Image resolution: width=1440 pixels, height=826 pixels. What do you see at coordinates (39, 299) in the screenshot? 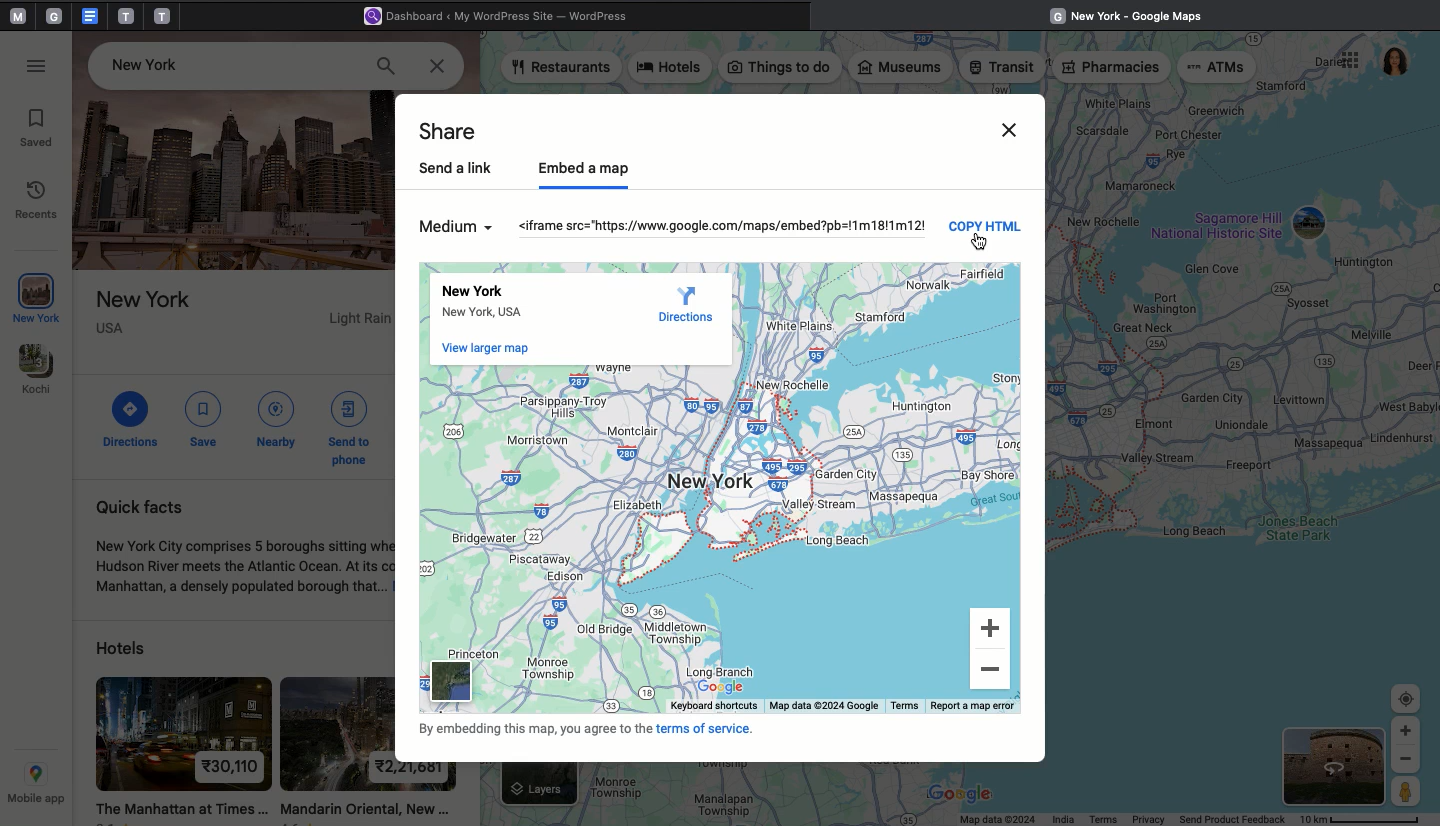
I see `New York` at bounding box center [39, 299].